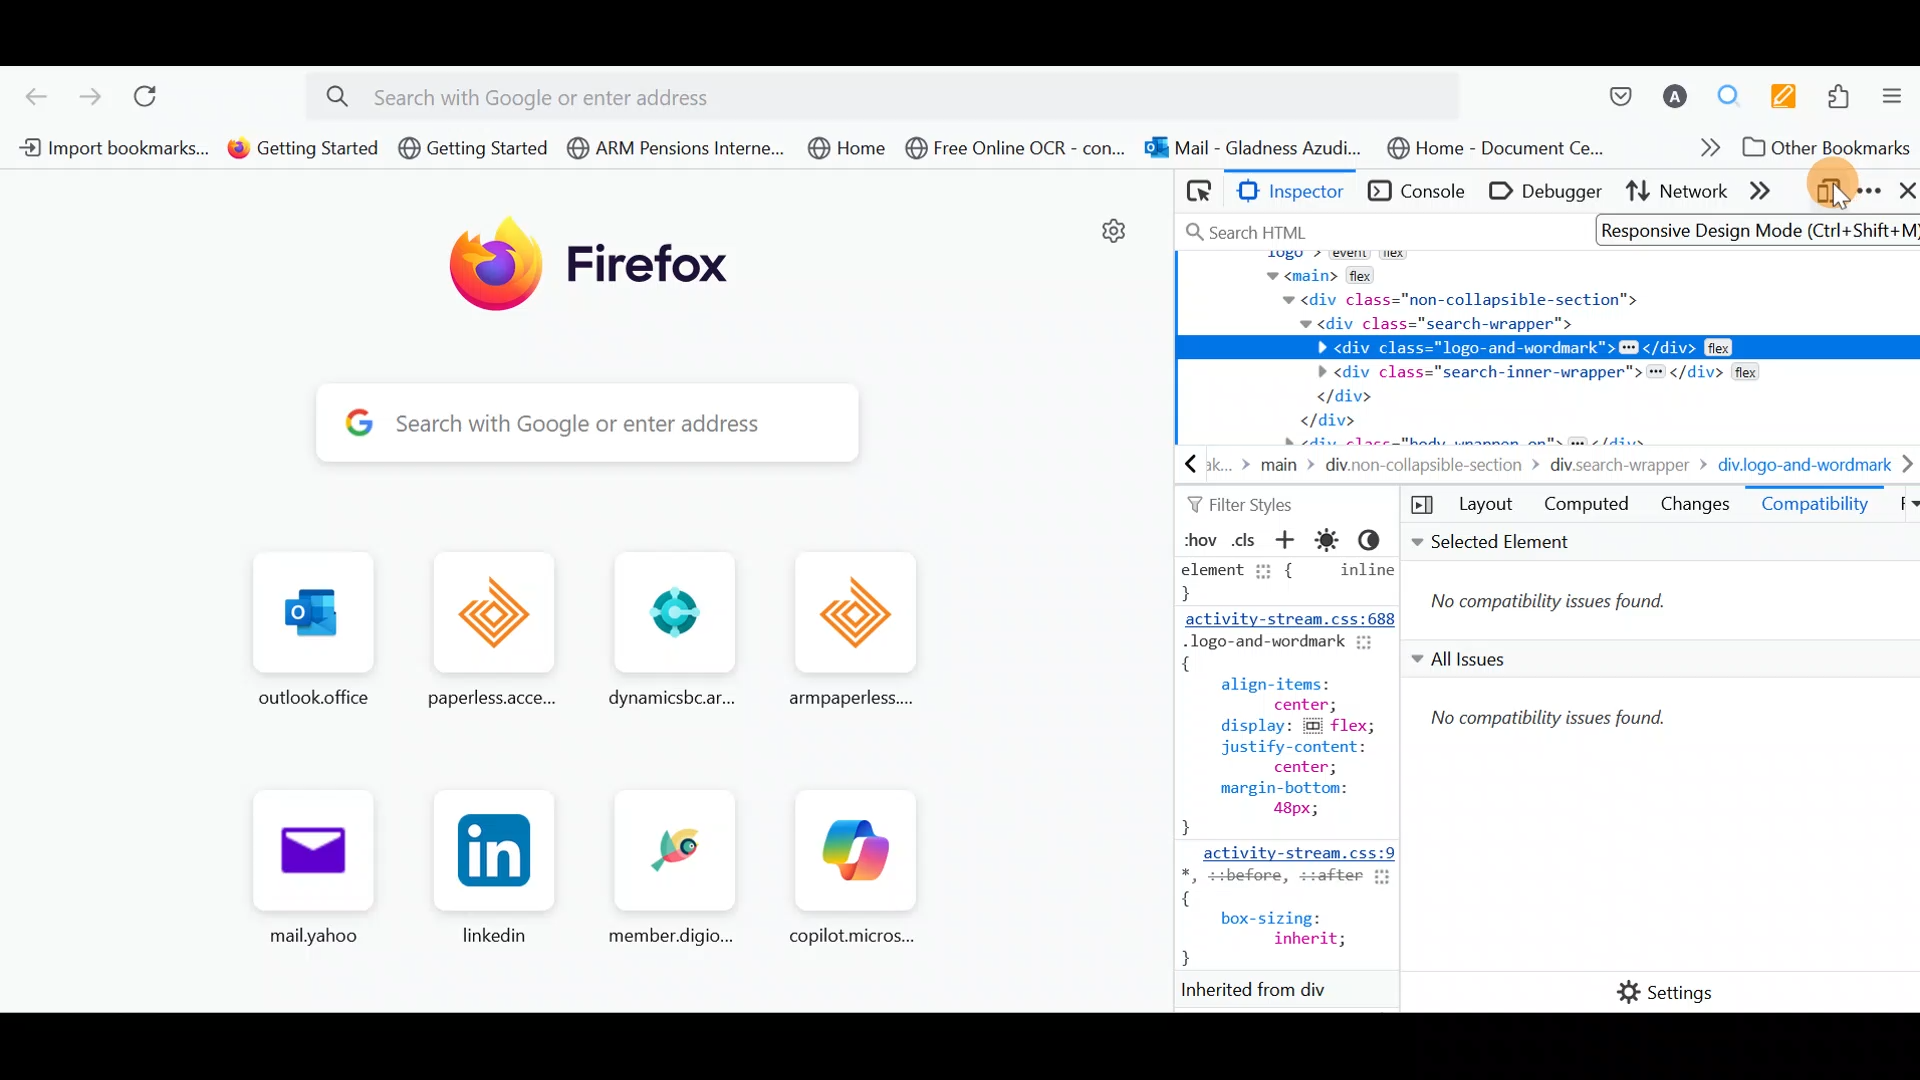 Image resolution: width=1920 pixels, height=1080 pixels. I want to click on Multi keywords highlighter, so click(1783, 92).